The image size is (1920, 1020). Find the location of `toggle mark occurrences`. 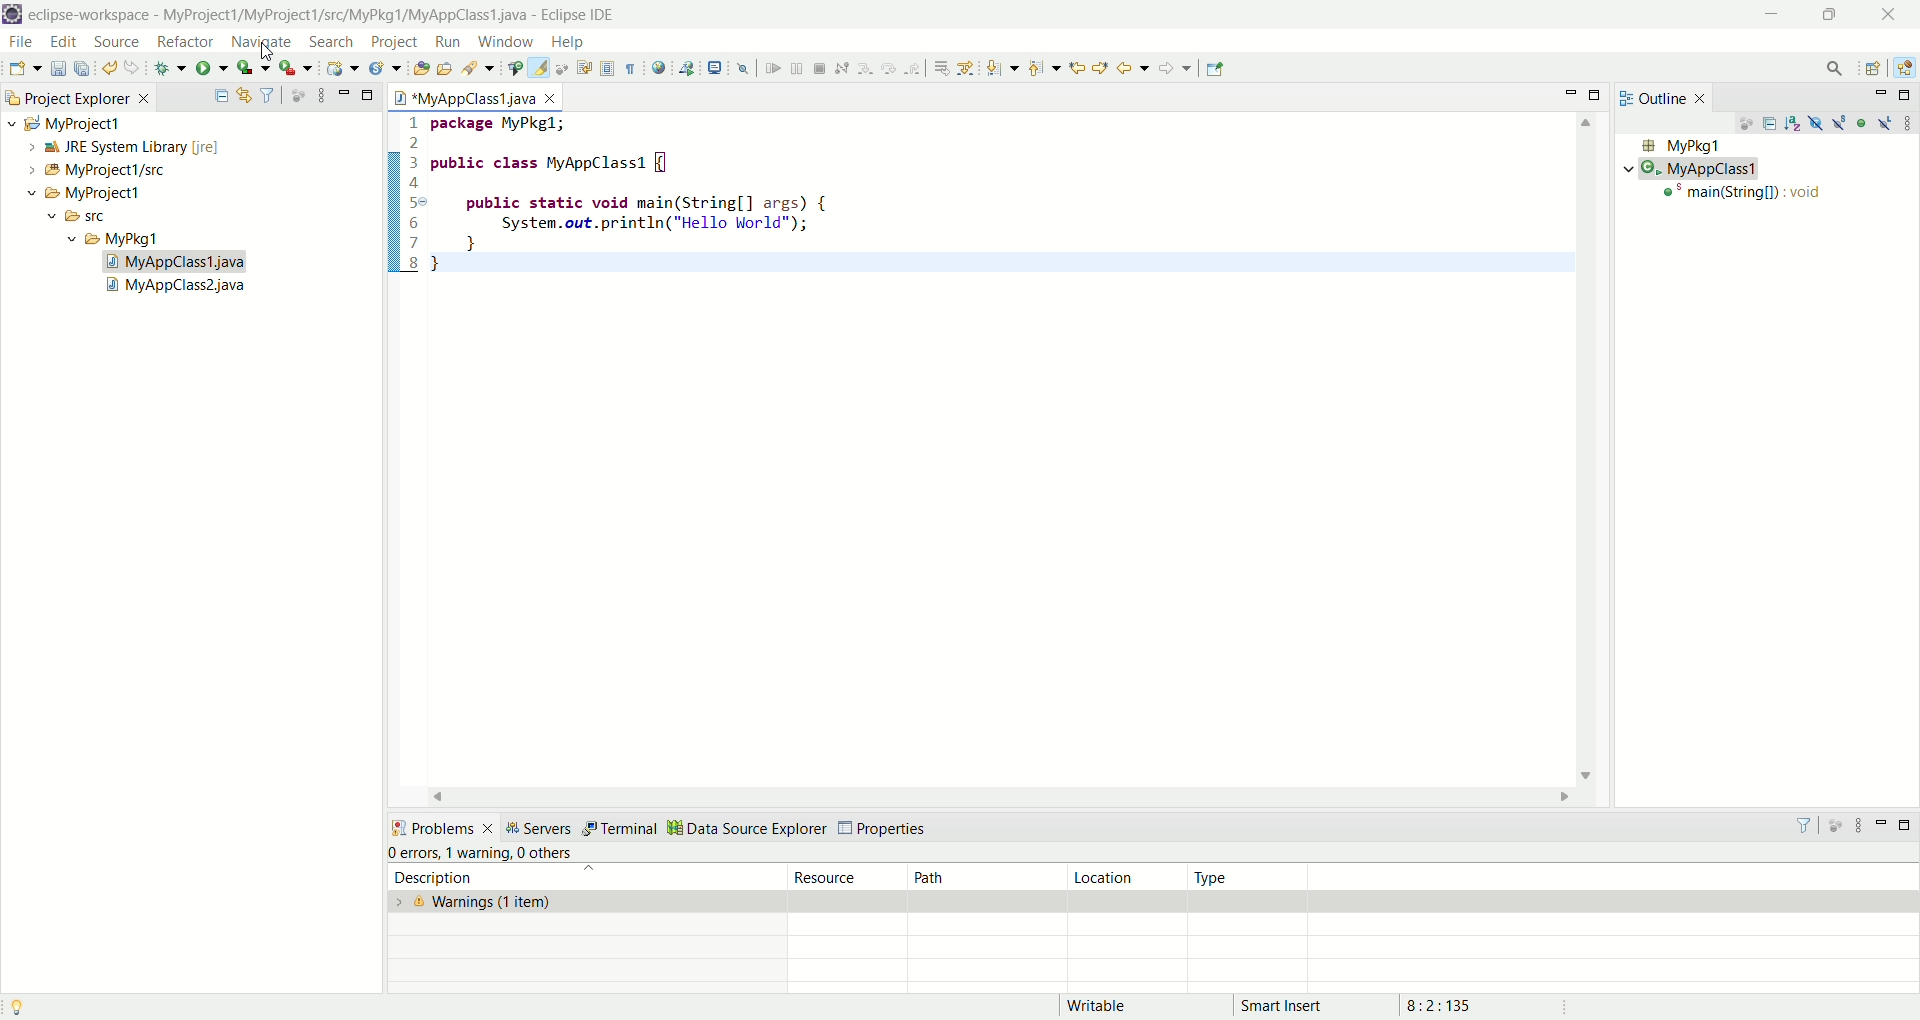

toggle mark occurrences is located at coordinates (541, 68).